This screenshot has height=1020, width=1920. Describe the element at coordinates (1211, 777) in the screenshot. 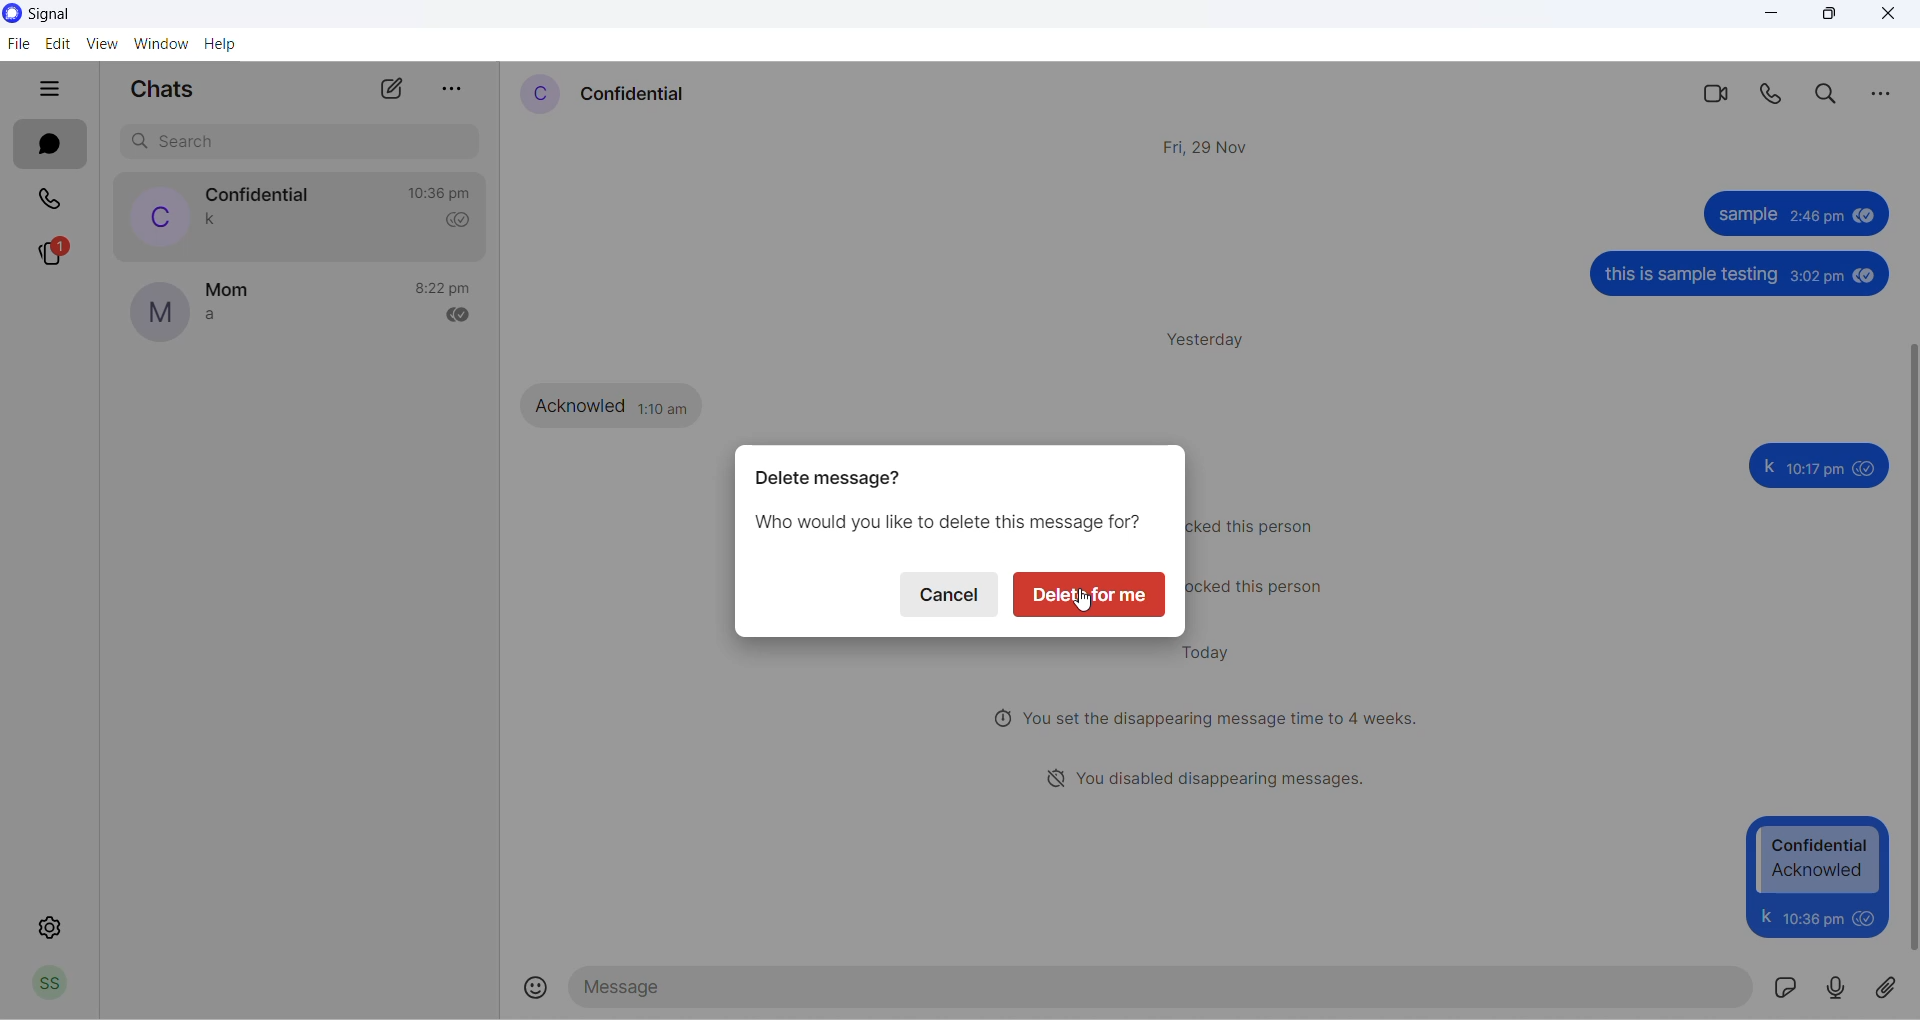

I see `disappearing message notification` at that location.